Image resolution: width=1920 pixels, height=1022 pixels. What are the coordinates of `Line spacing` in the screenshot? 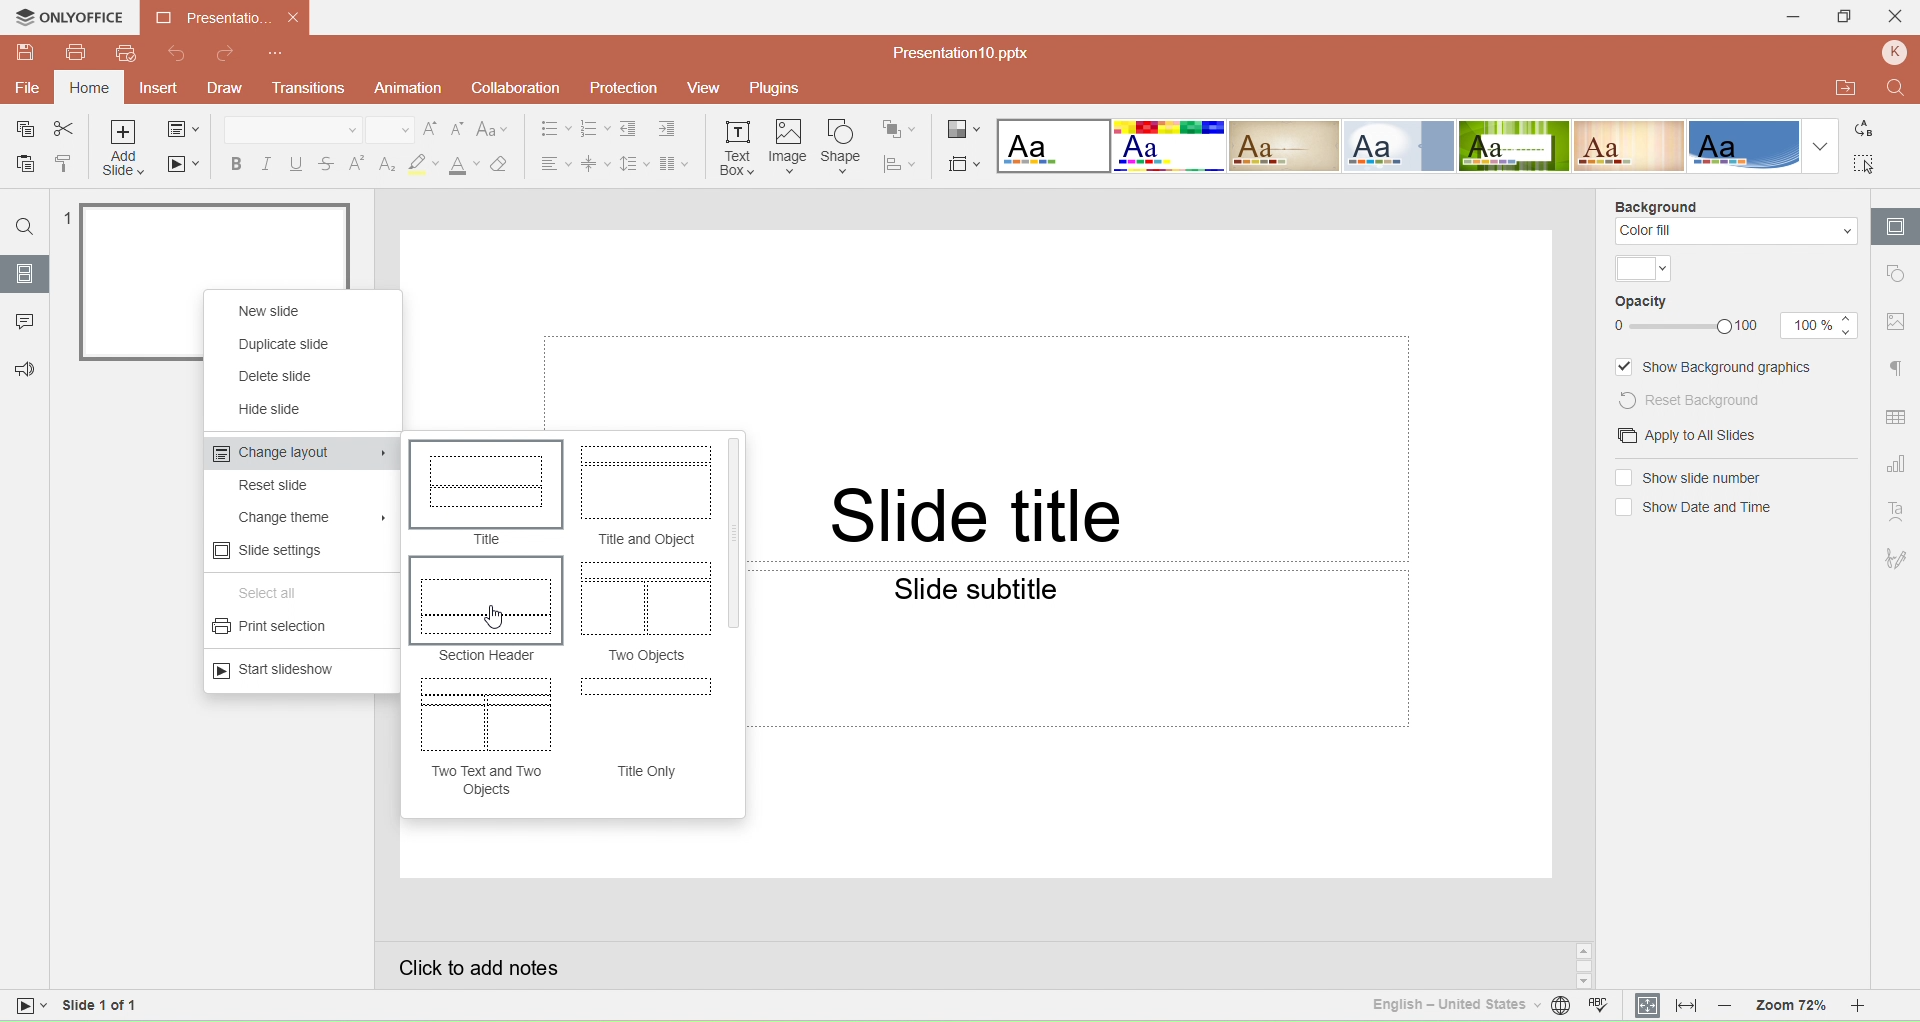 It's located at (633, 162).